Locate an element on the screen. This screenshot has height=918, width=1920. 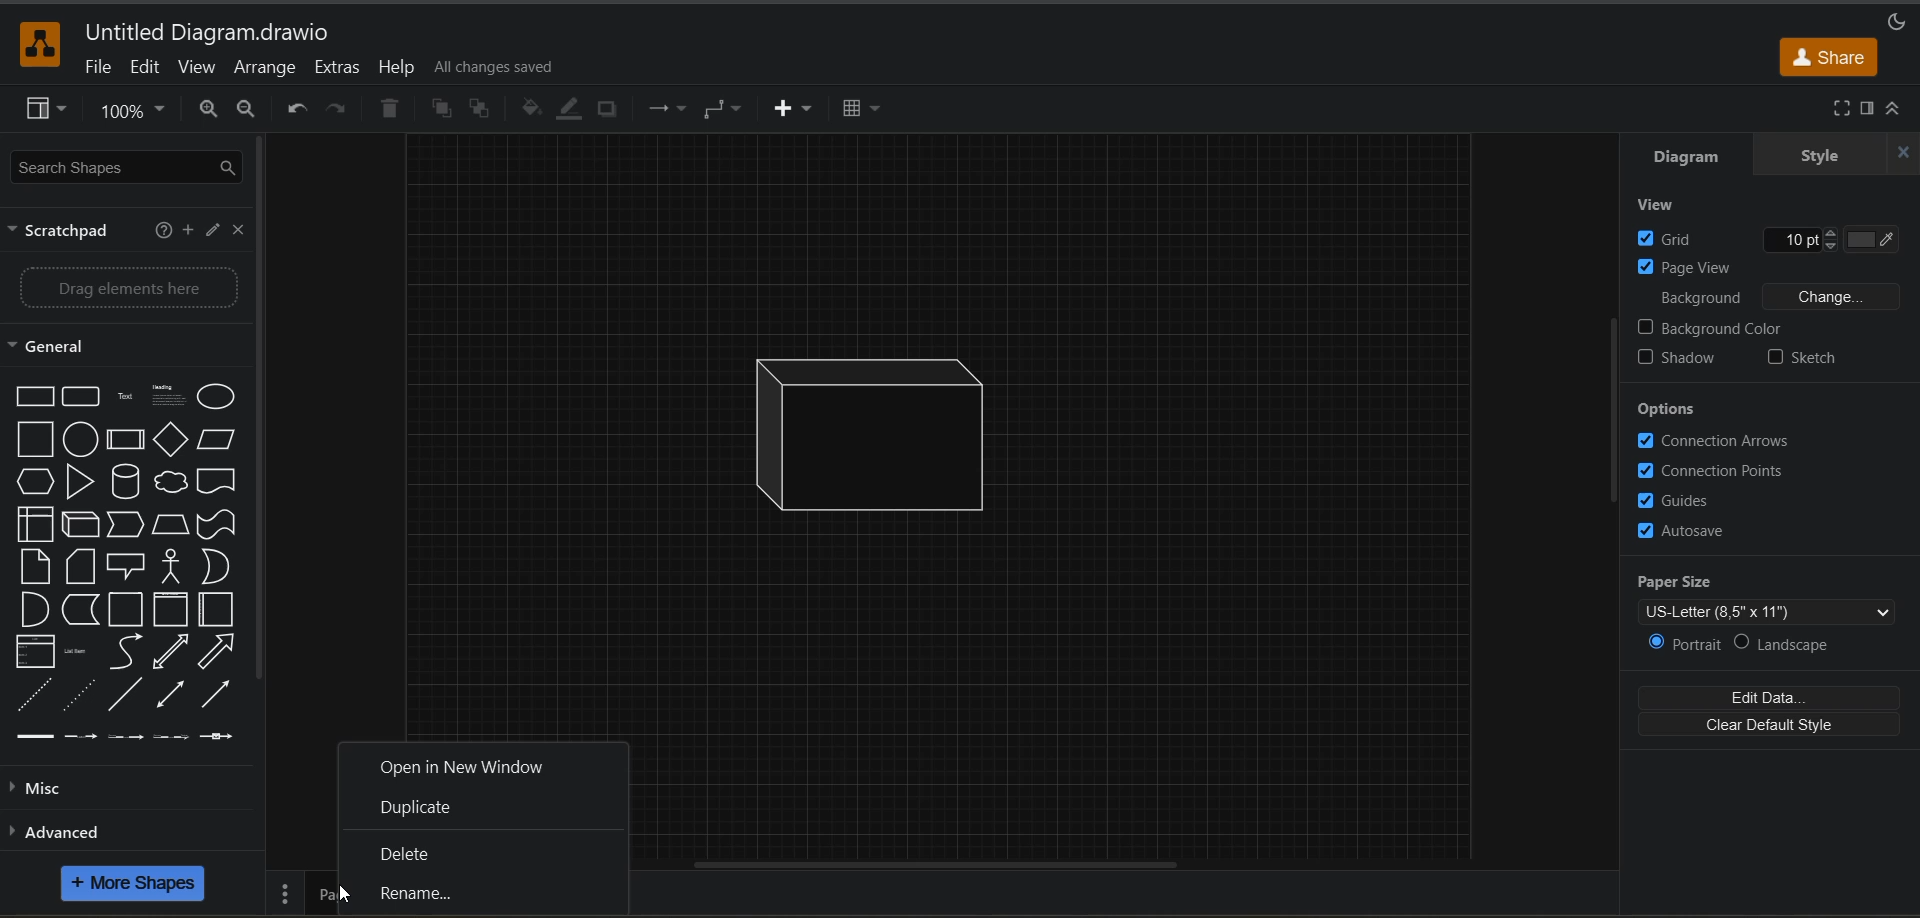
paper size is located at coordinates (1778, 597).